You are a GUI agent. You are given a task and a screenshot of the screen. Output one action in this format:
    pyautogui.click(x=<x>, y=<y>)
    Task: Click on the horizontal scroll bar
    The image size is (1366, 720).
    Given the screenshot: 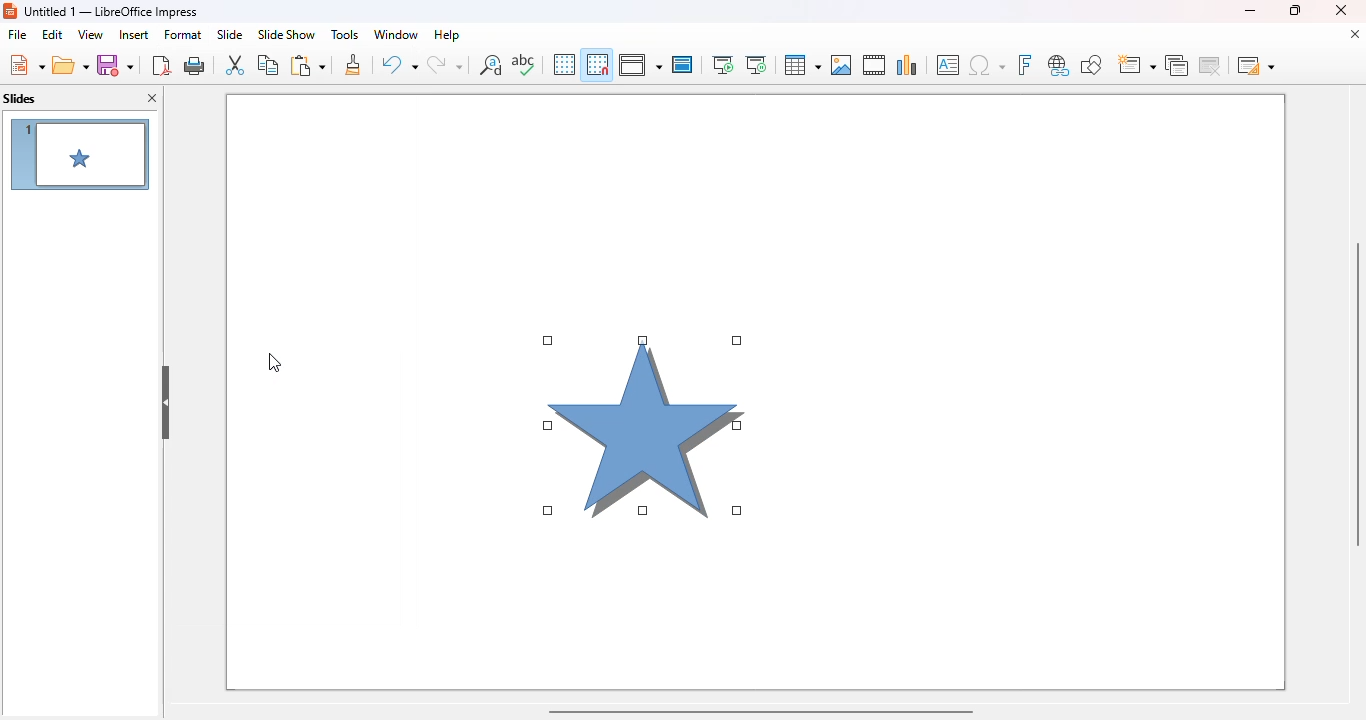 What is the action you would take?
    pyautogui.click(x=759, y=710)
    